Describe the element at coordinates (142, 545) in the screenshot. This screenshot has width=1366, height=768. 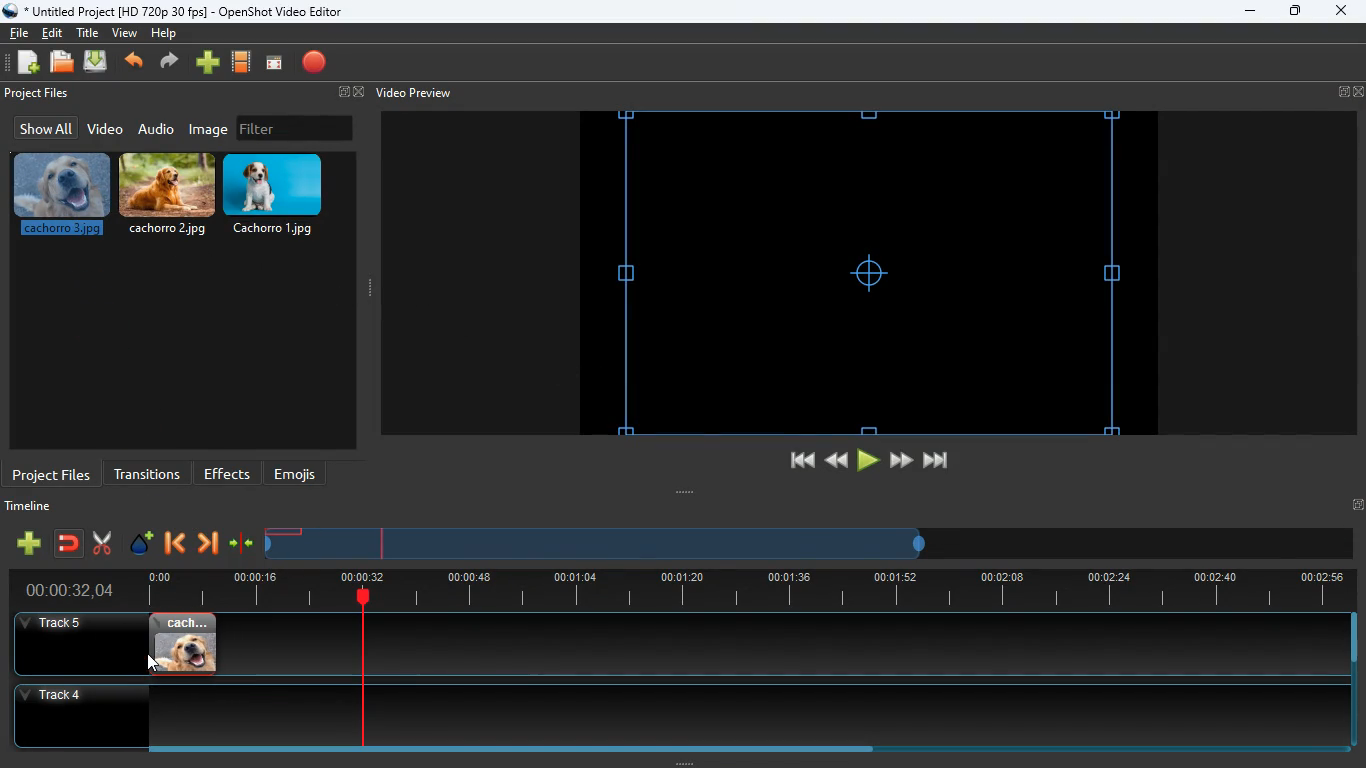
I see `effect` at that location.